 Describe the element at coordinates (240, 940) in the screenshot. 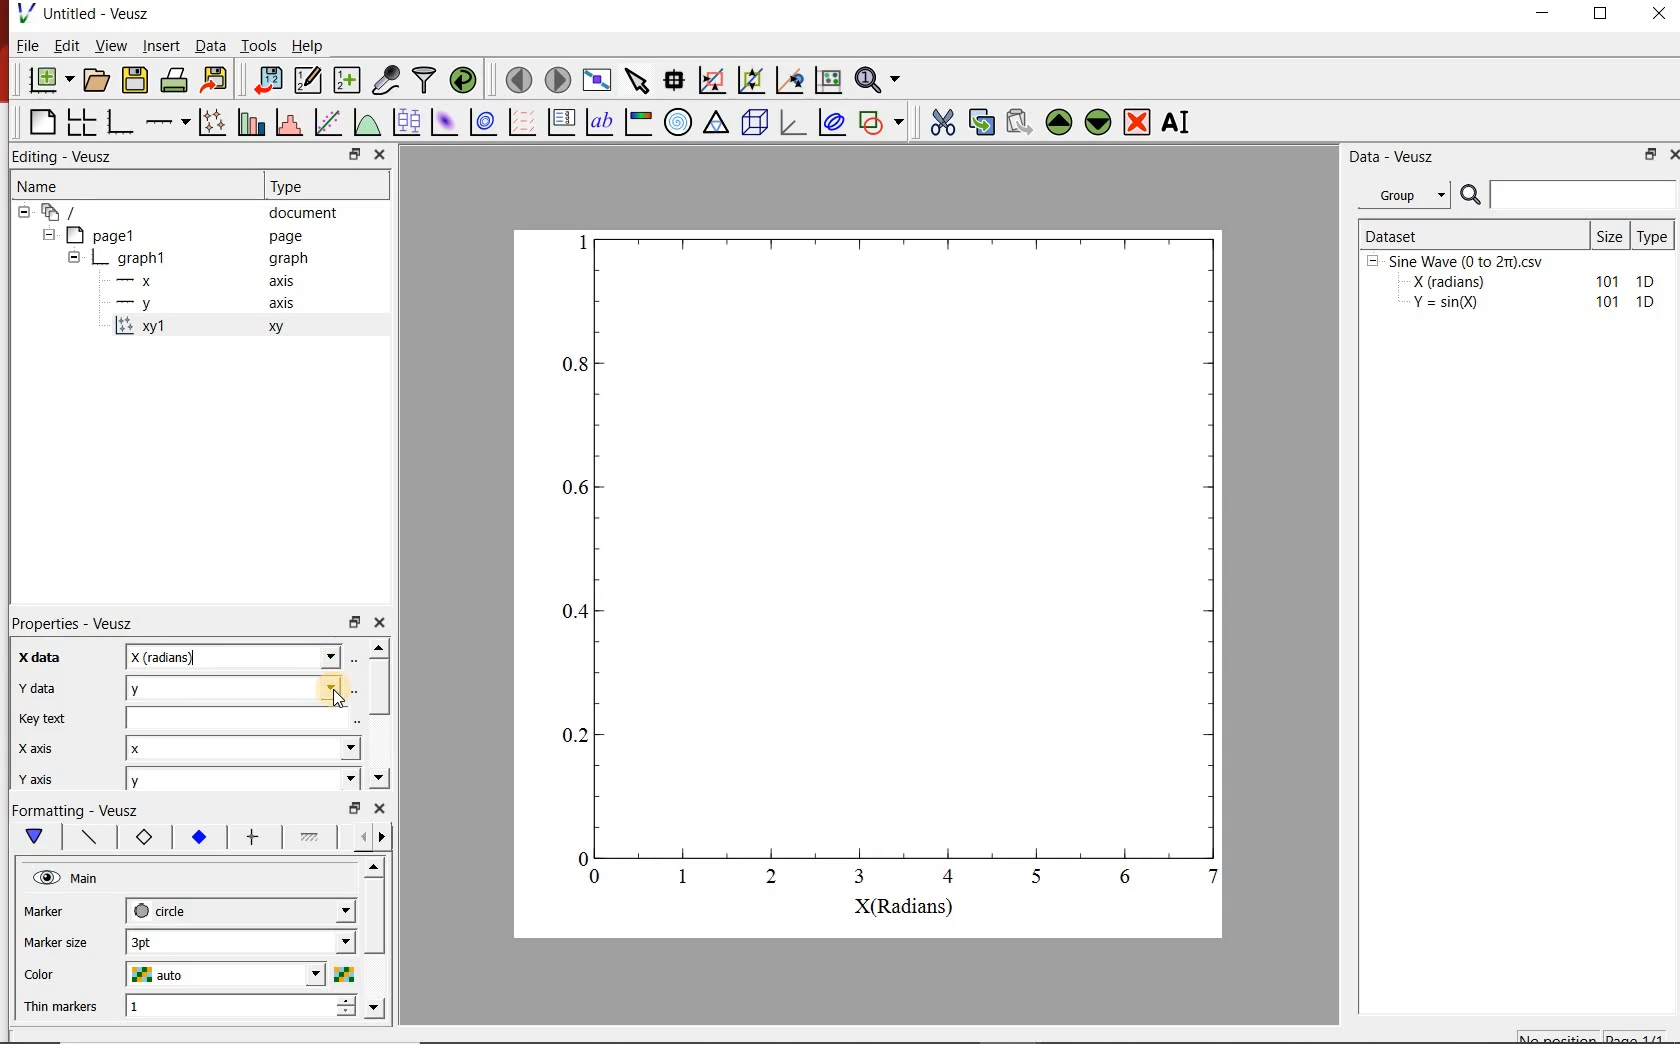

I see `3 pt` at that location.